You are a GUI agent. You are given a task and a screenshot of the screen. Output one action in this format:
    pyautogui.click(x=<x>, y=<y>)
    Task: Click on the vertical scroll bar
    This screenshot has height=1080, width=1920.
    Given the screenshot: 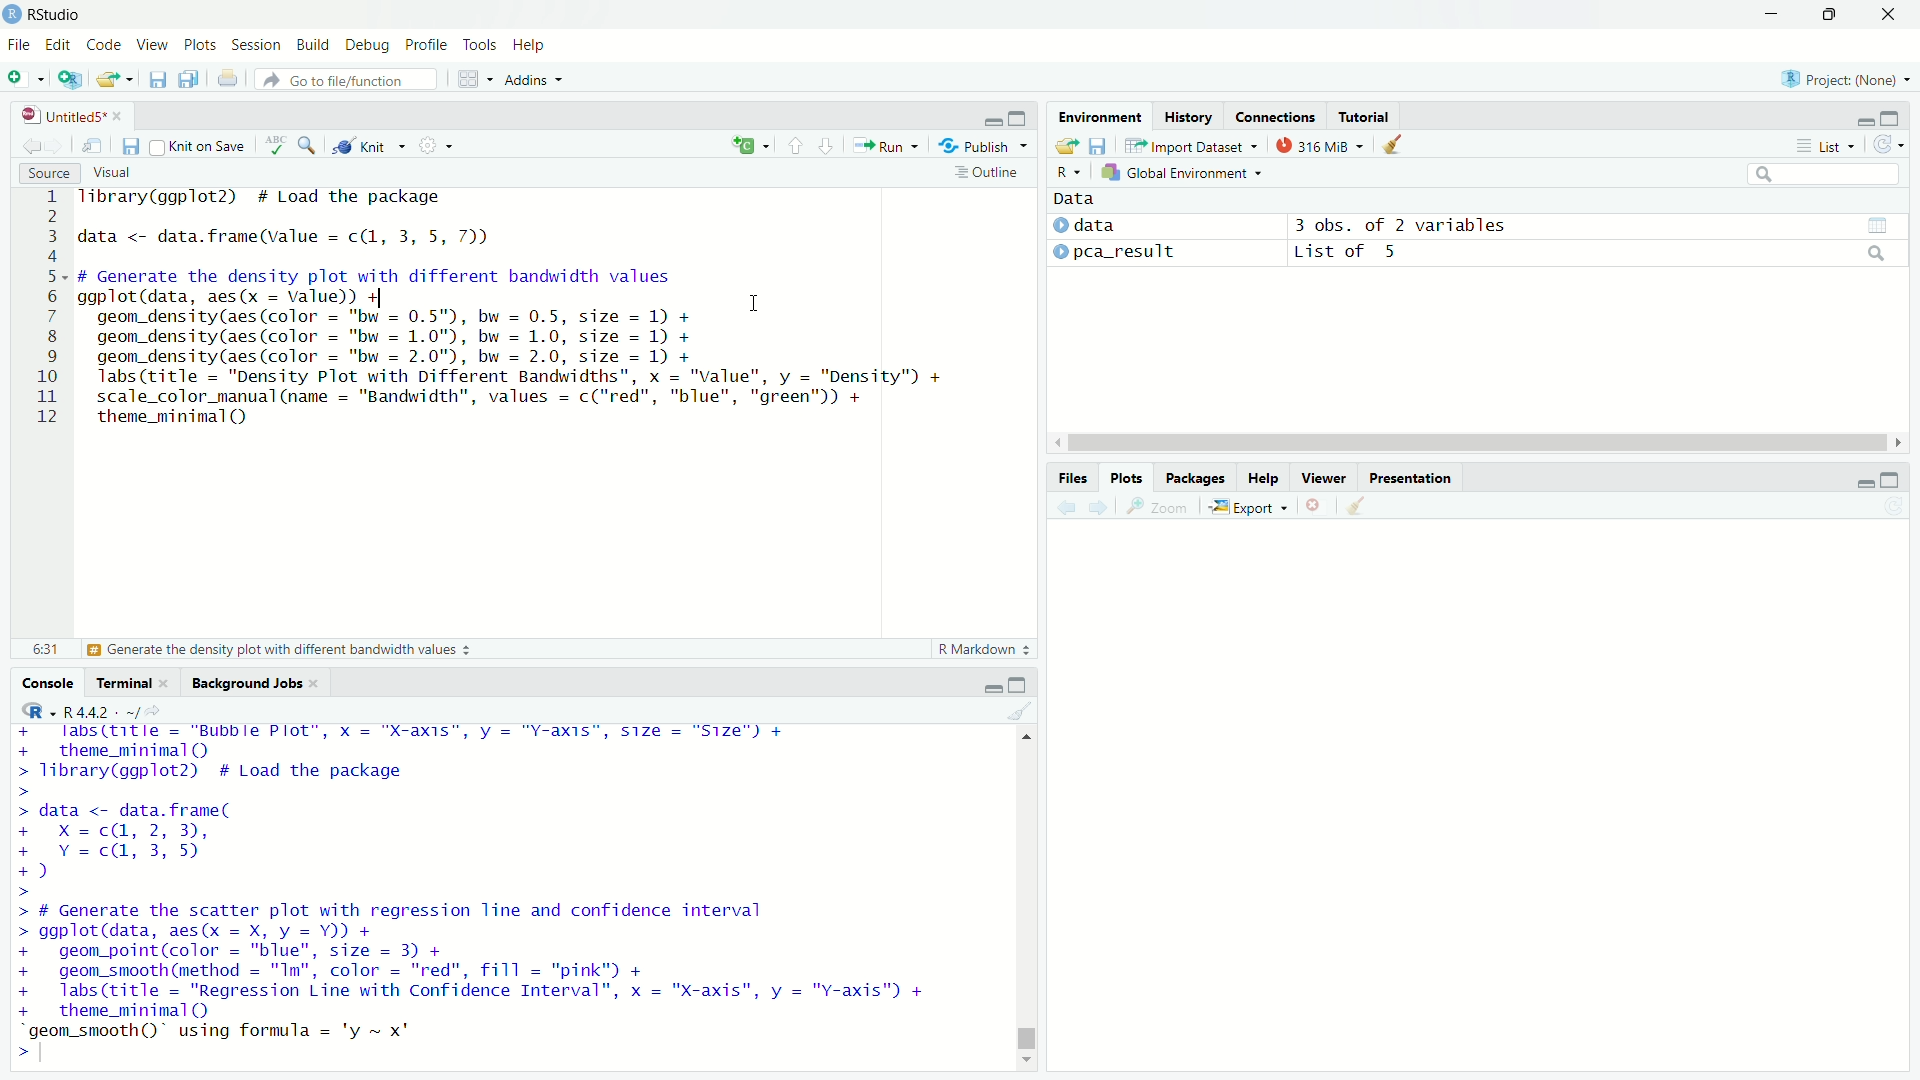 What is the action you would take?
    pyautogui.click(x=1027, y=896)
    